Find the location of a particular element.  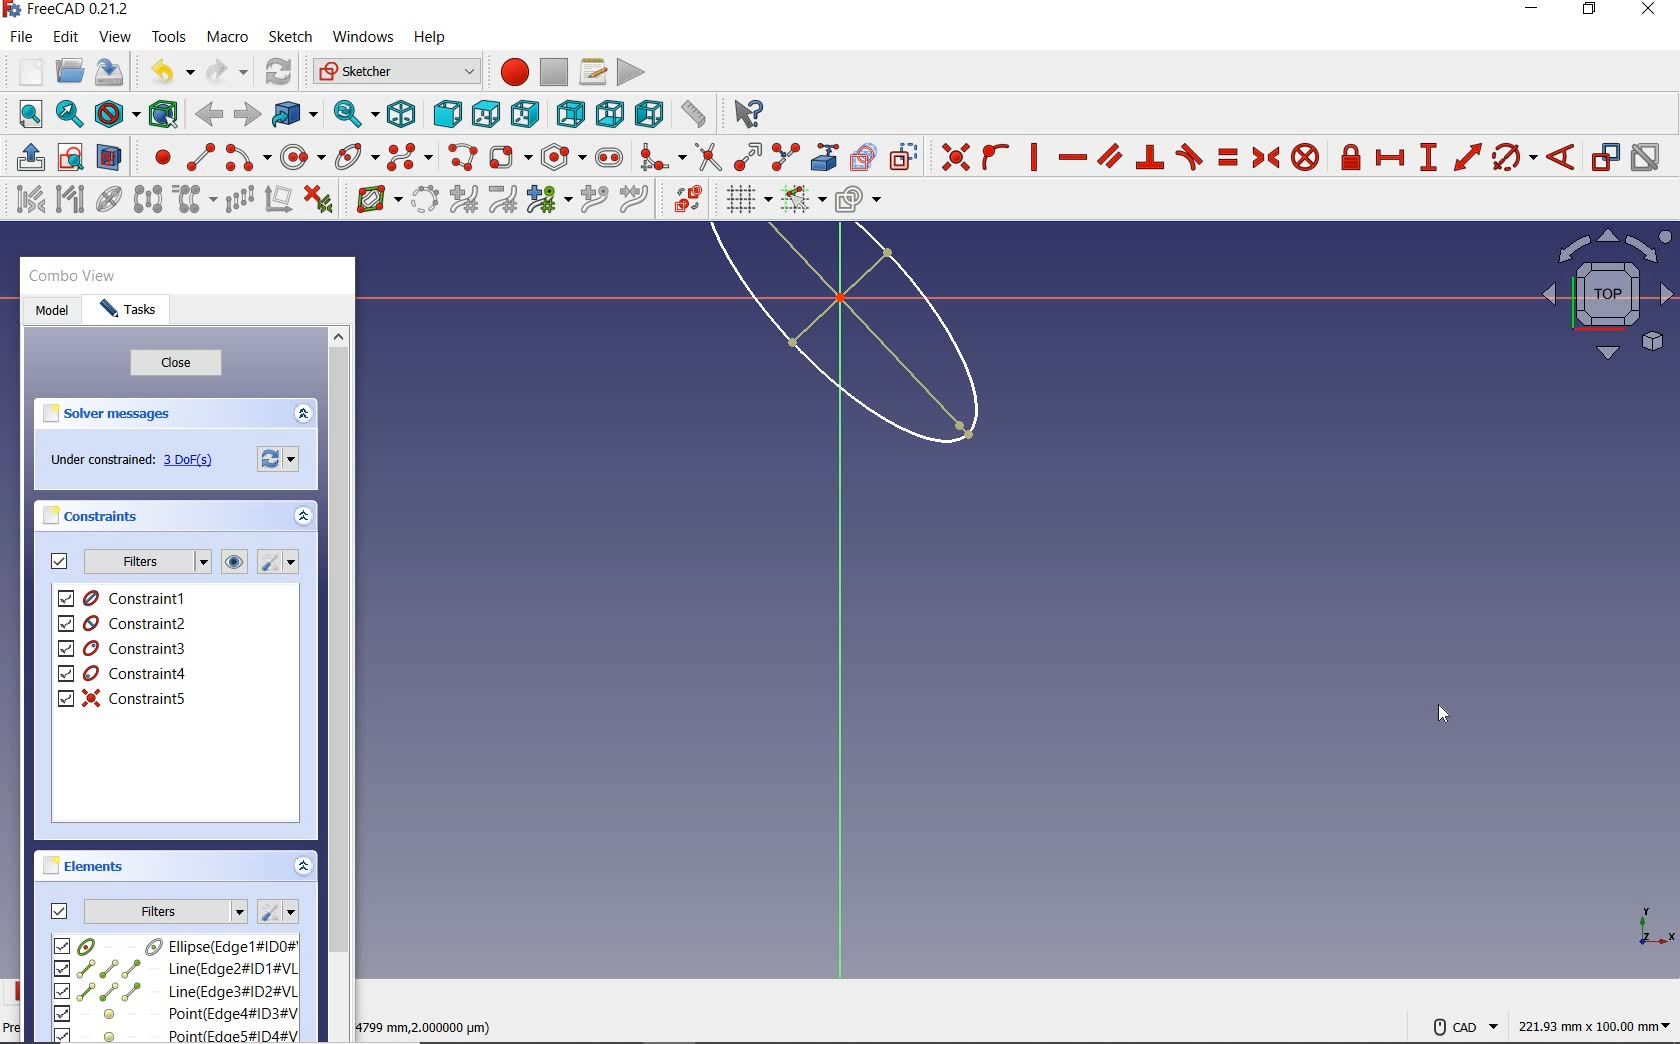

show/hide B-spline information layer is located at coordinates (374, 198).